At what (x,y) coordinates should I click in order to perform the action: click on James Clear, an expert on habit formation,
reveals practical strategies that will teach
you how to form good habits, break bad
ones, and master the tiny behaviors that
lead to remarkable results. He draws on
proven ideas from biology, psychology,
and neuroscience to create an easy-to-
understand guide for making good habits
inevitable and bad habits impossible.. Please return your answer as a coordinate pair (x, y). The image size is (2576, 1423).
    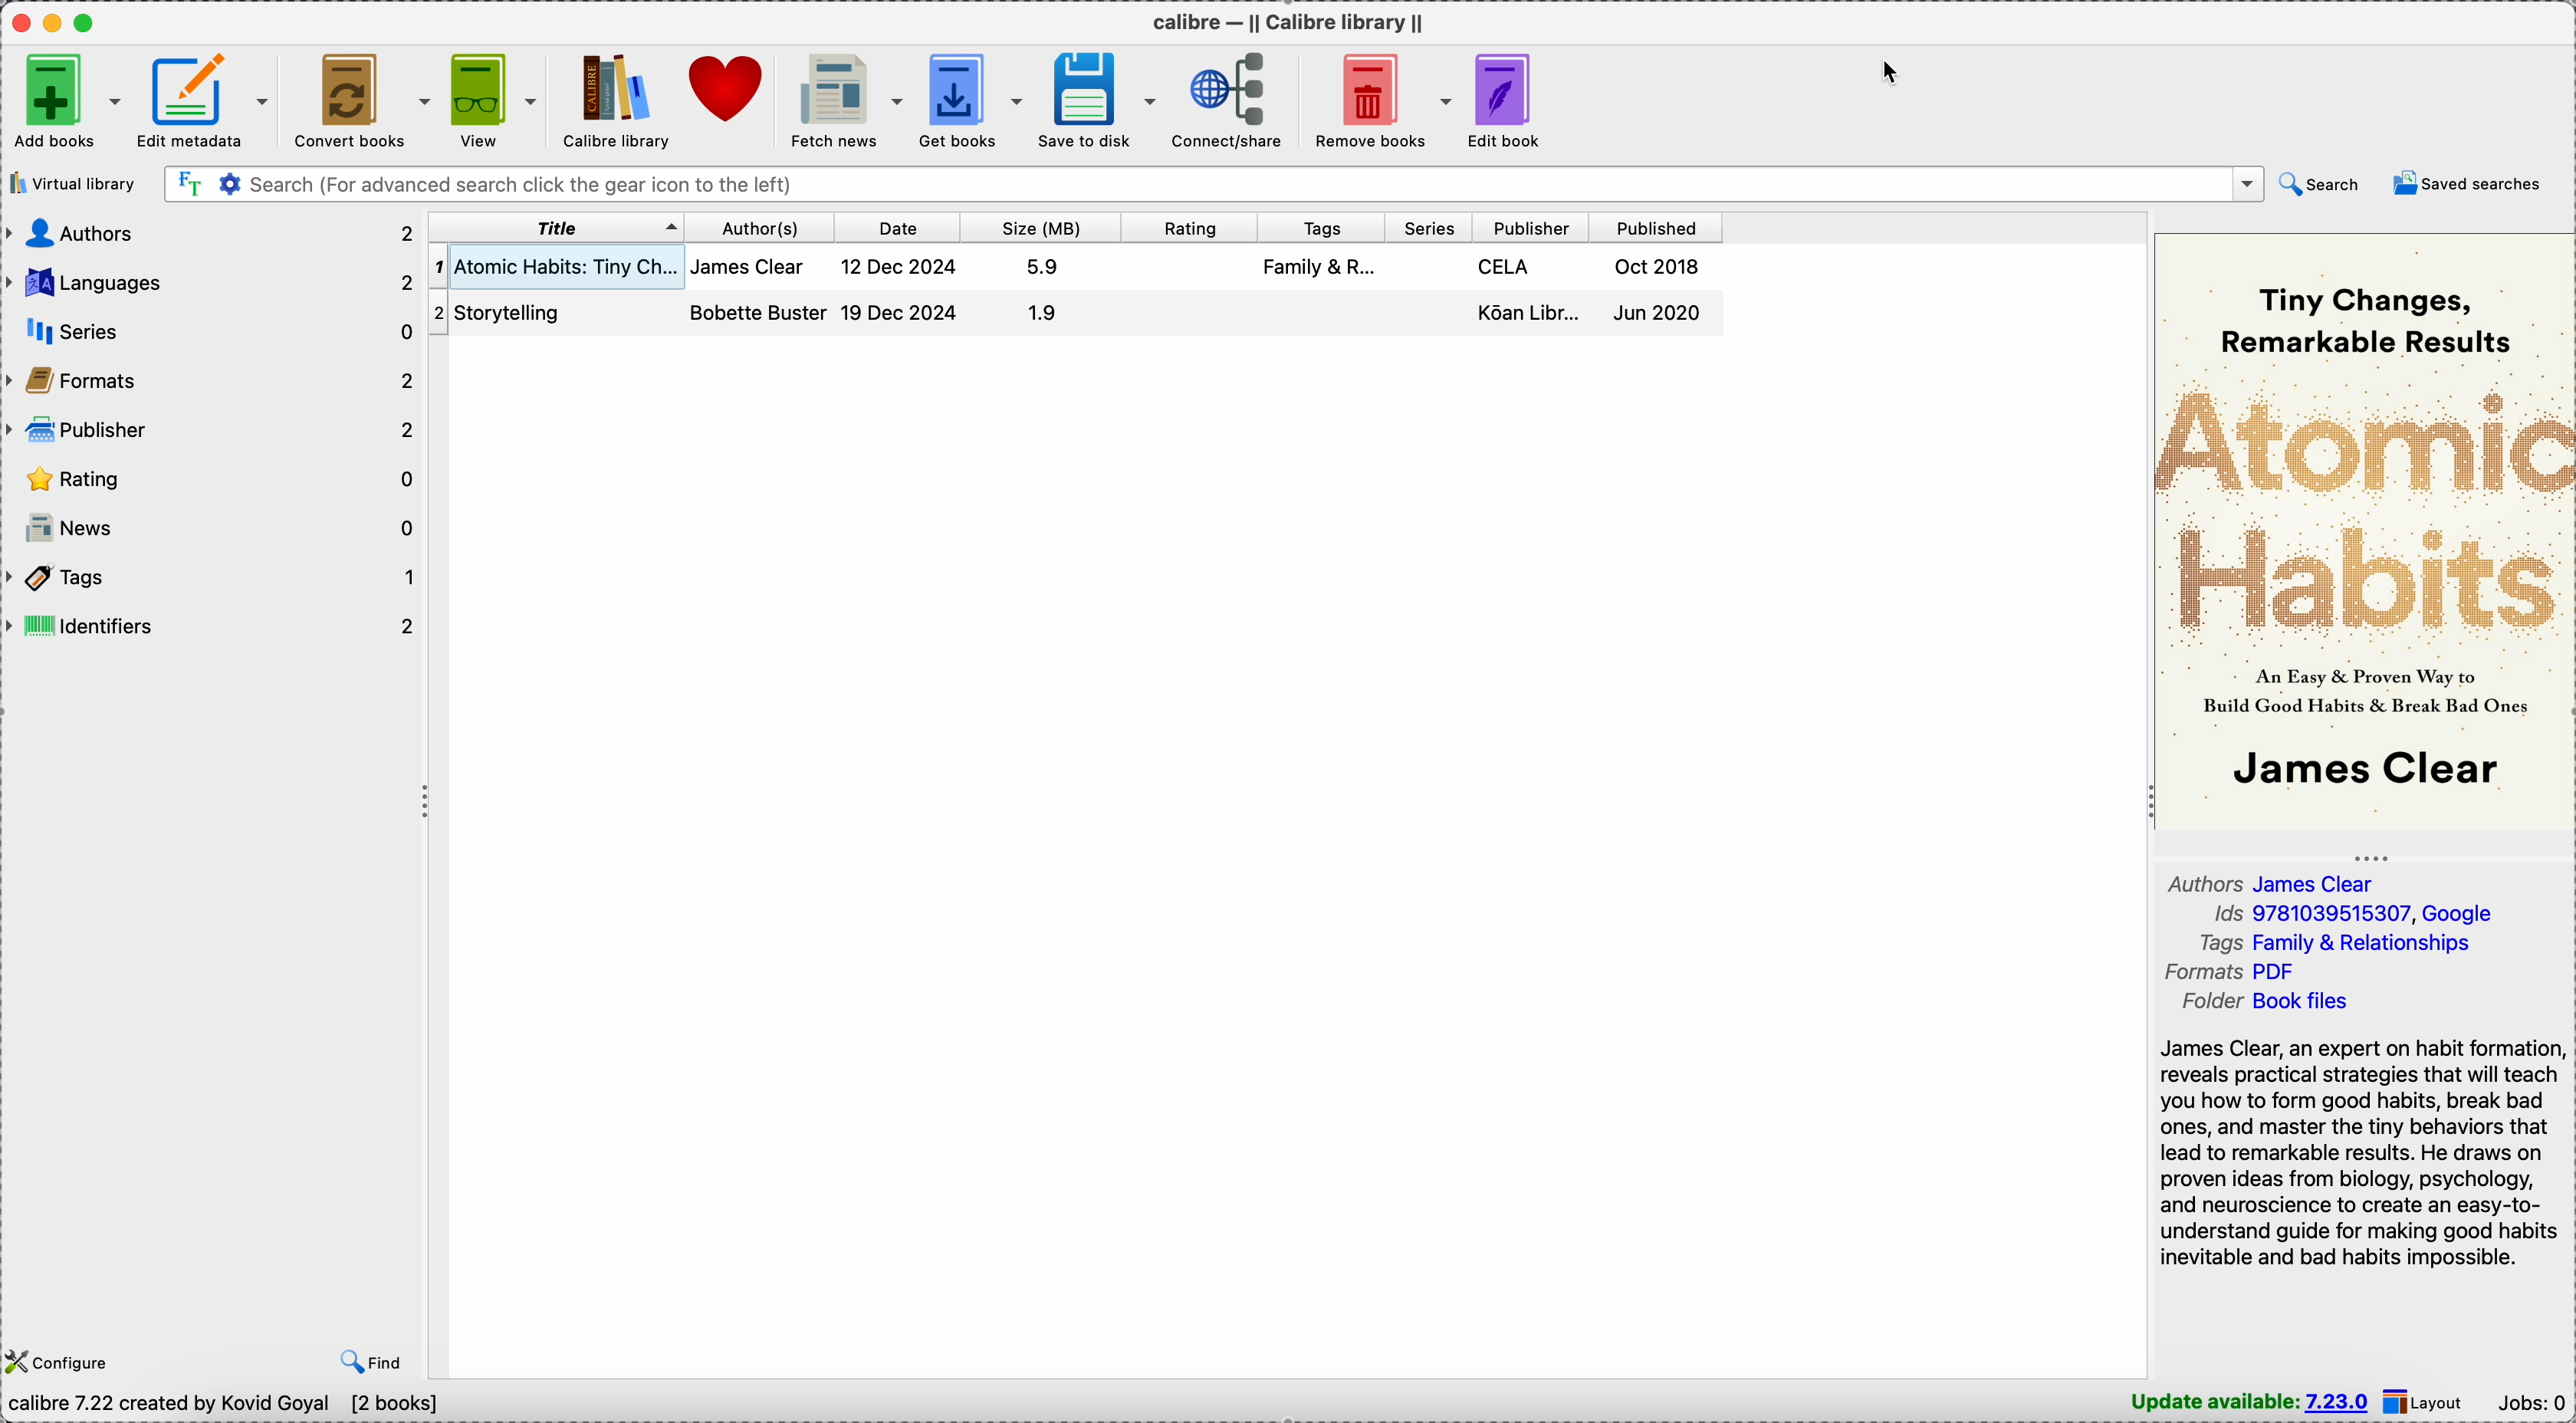
    Looking at the image, I should click on (2361, 1151).